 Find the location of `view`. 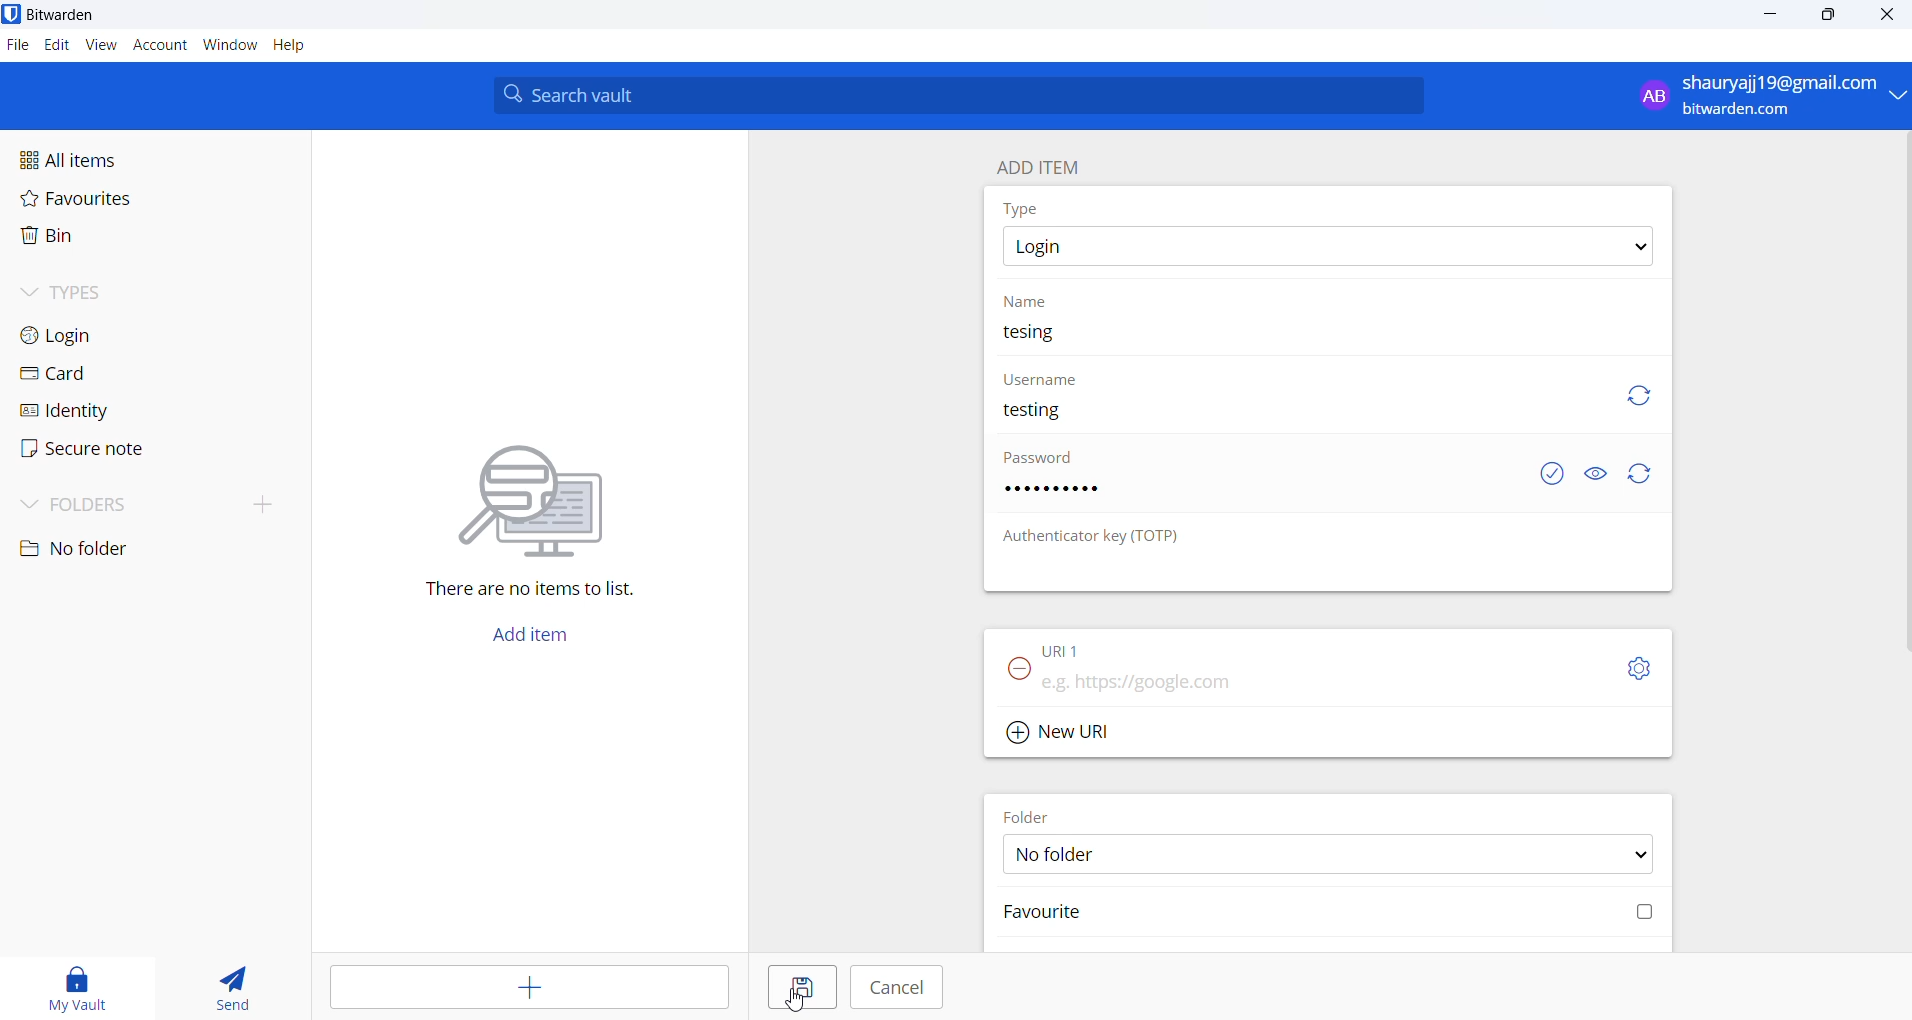

view is located at coordinates (101, 49).